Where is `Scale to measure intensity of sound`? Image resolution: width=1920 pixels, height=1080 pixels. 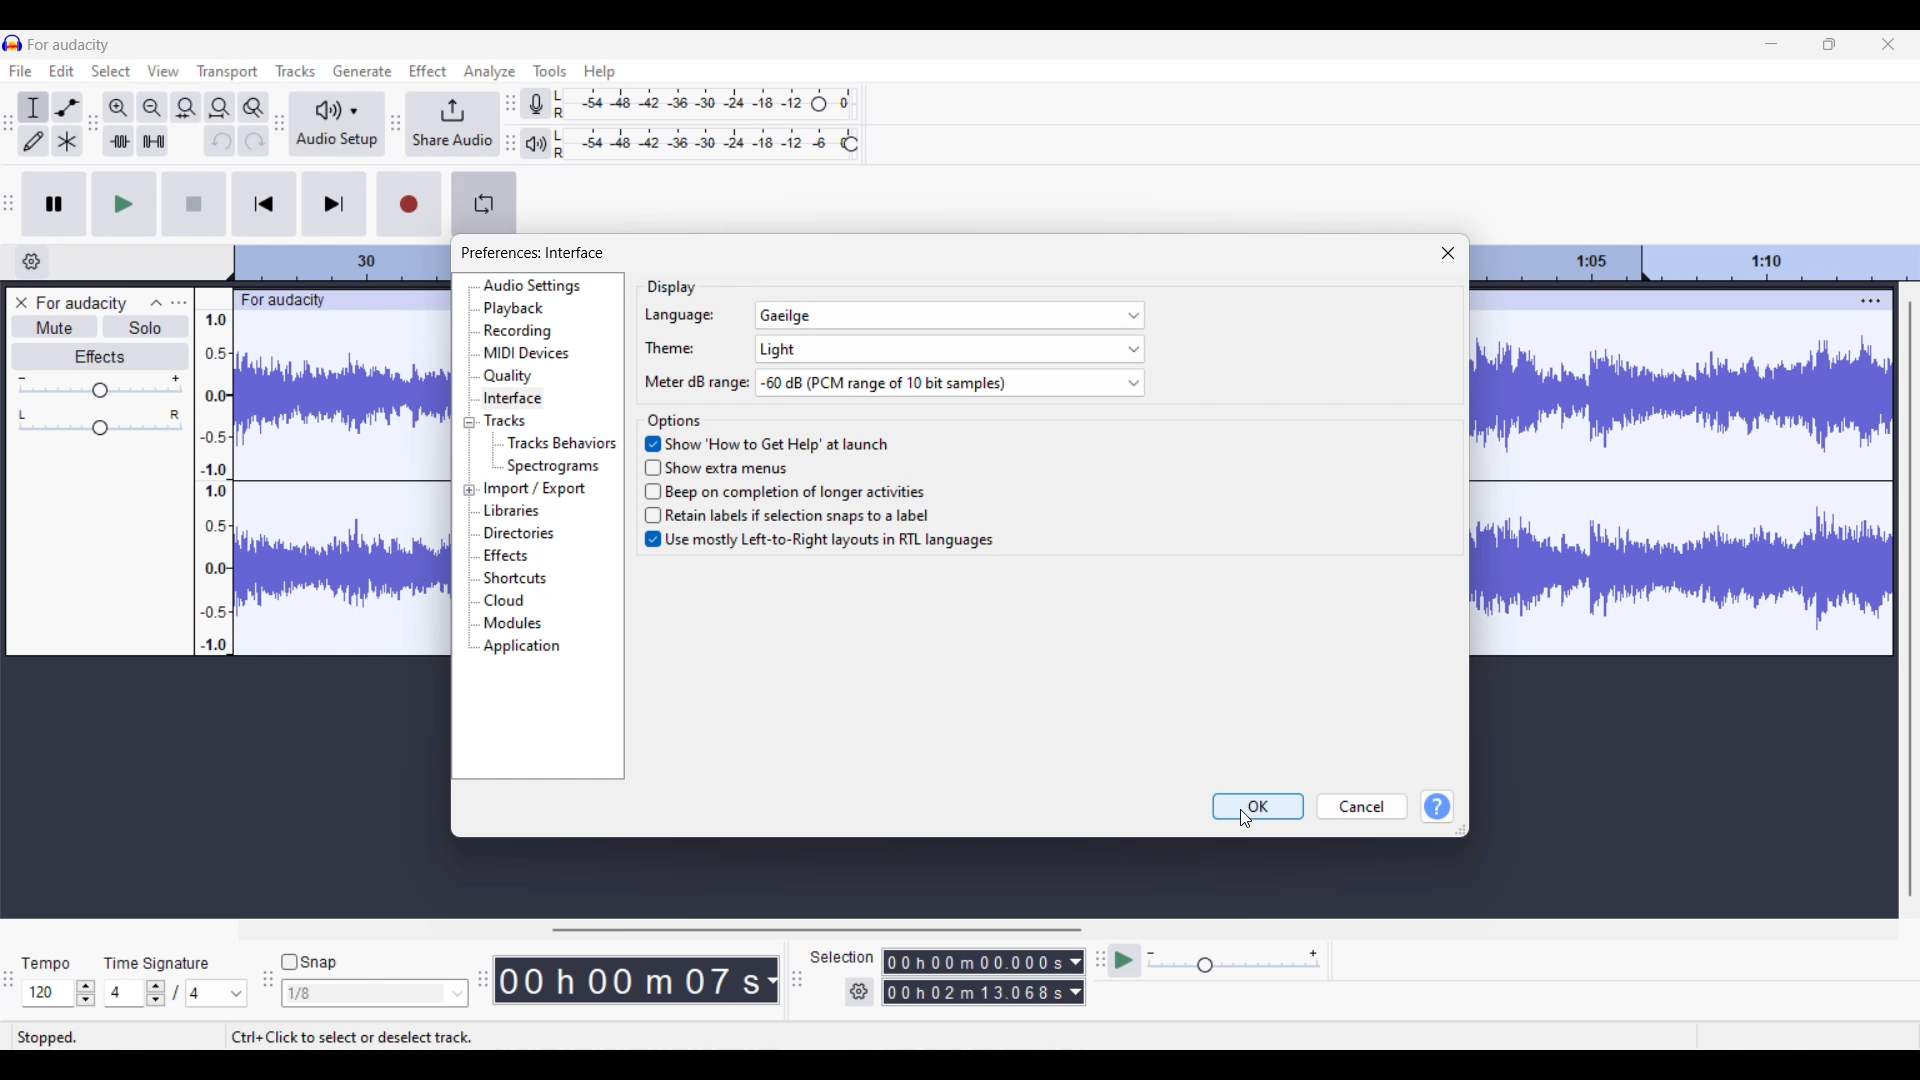 Scale to measure intensity of sound is located at coordinates (215, 482).